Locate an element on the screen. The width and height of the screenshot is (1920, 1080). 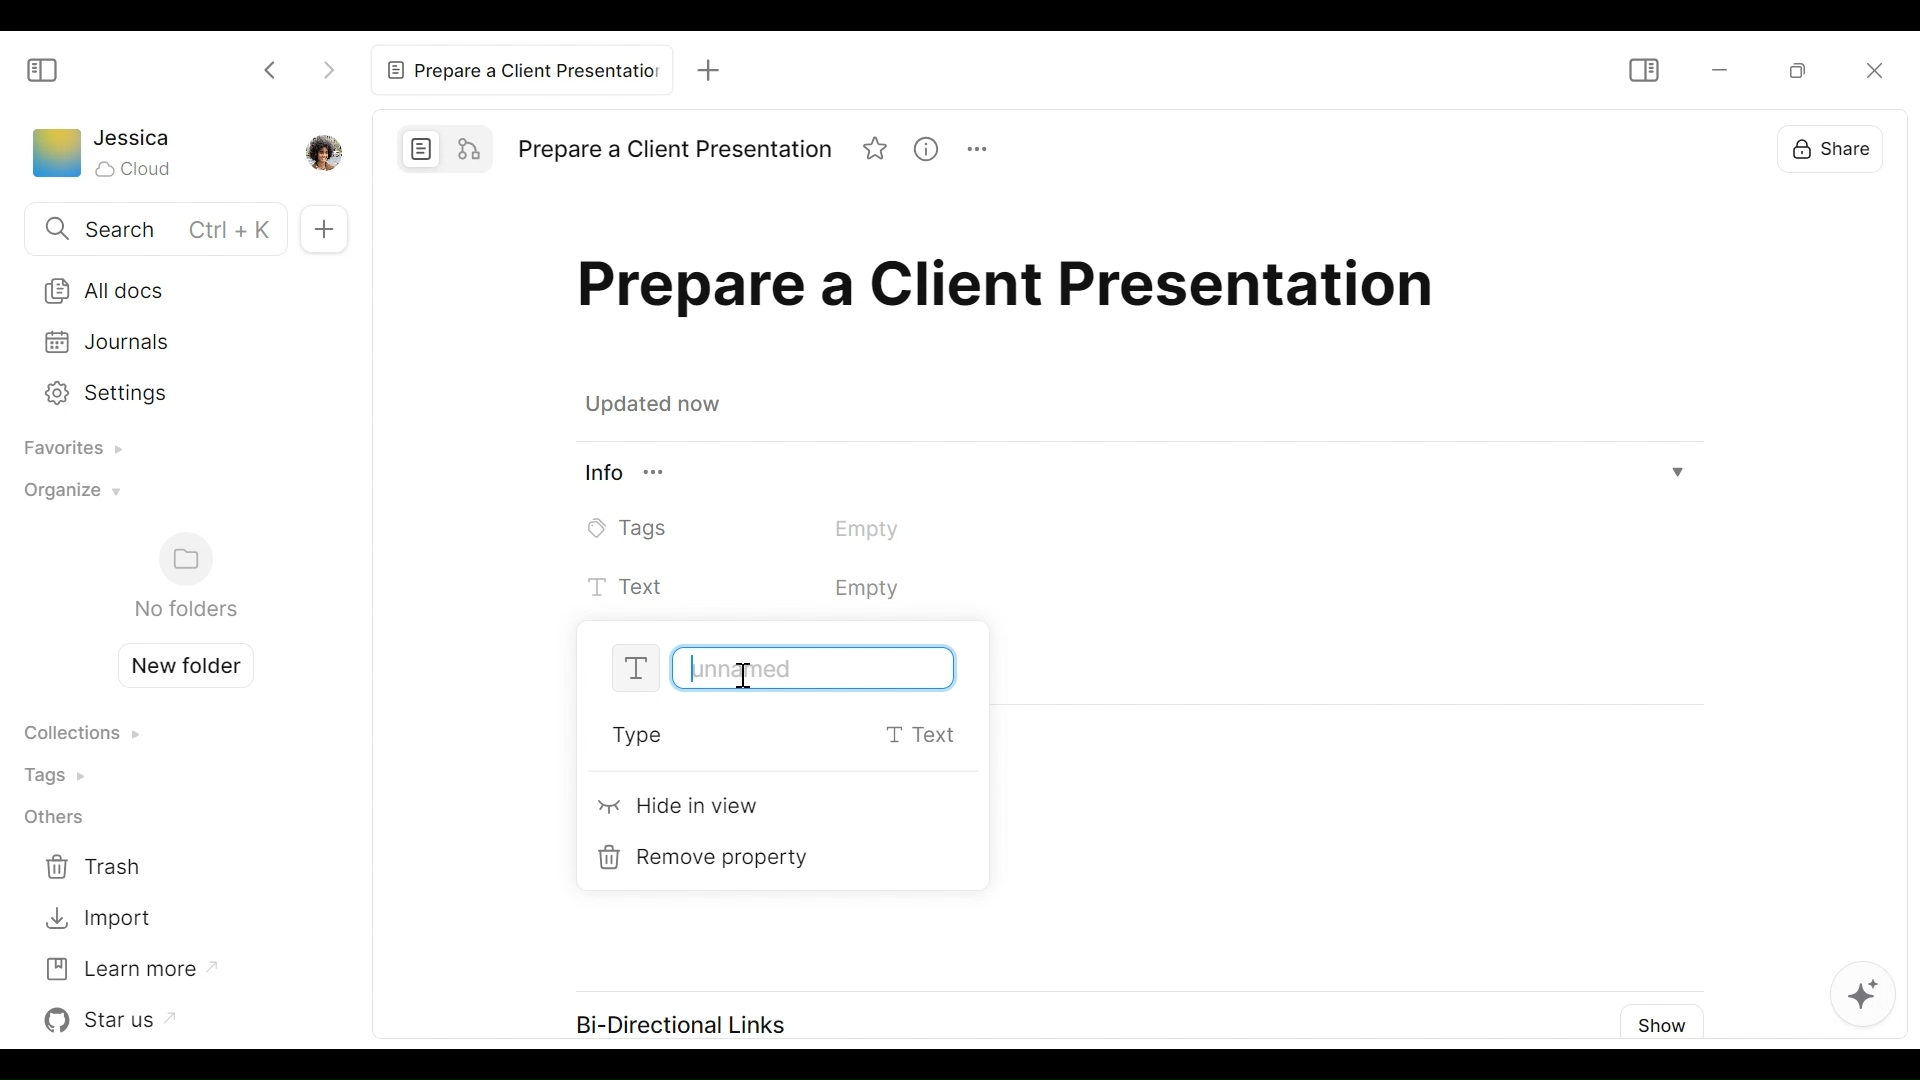
Favorite is located at coordinates (877, 151).